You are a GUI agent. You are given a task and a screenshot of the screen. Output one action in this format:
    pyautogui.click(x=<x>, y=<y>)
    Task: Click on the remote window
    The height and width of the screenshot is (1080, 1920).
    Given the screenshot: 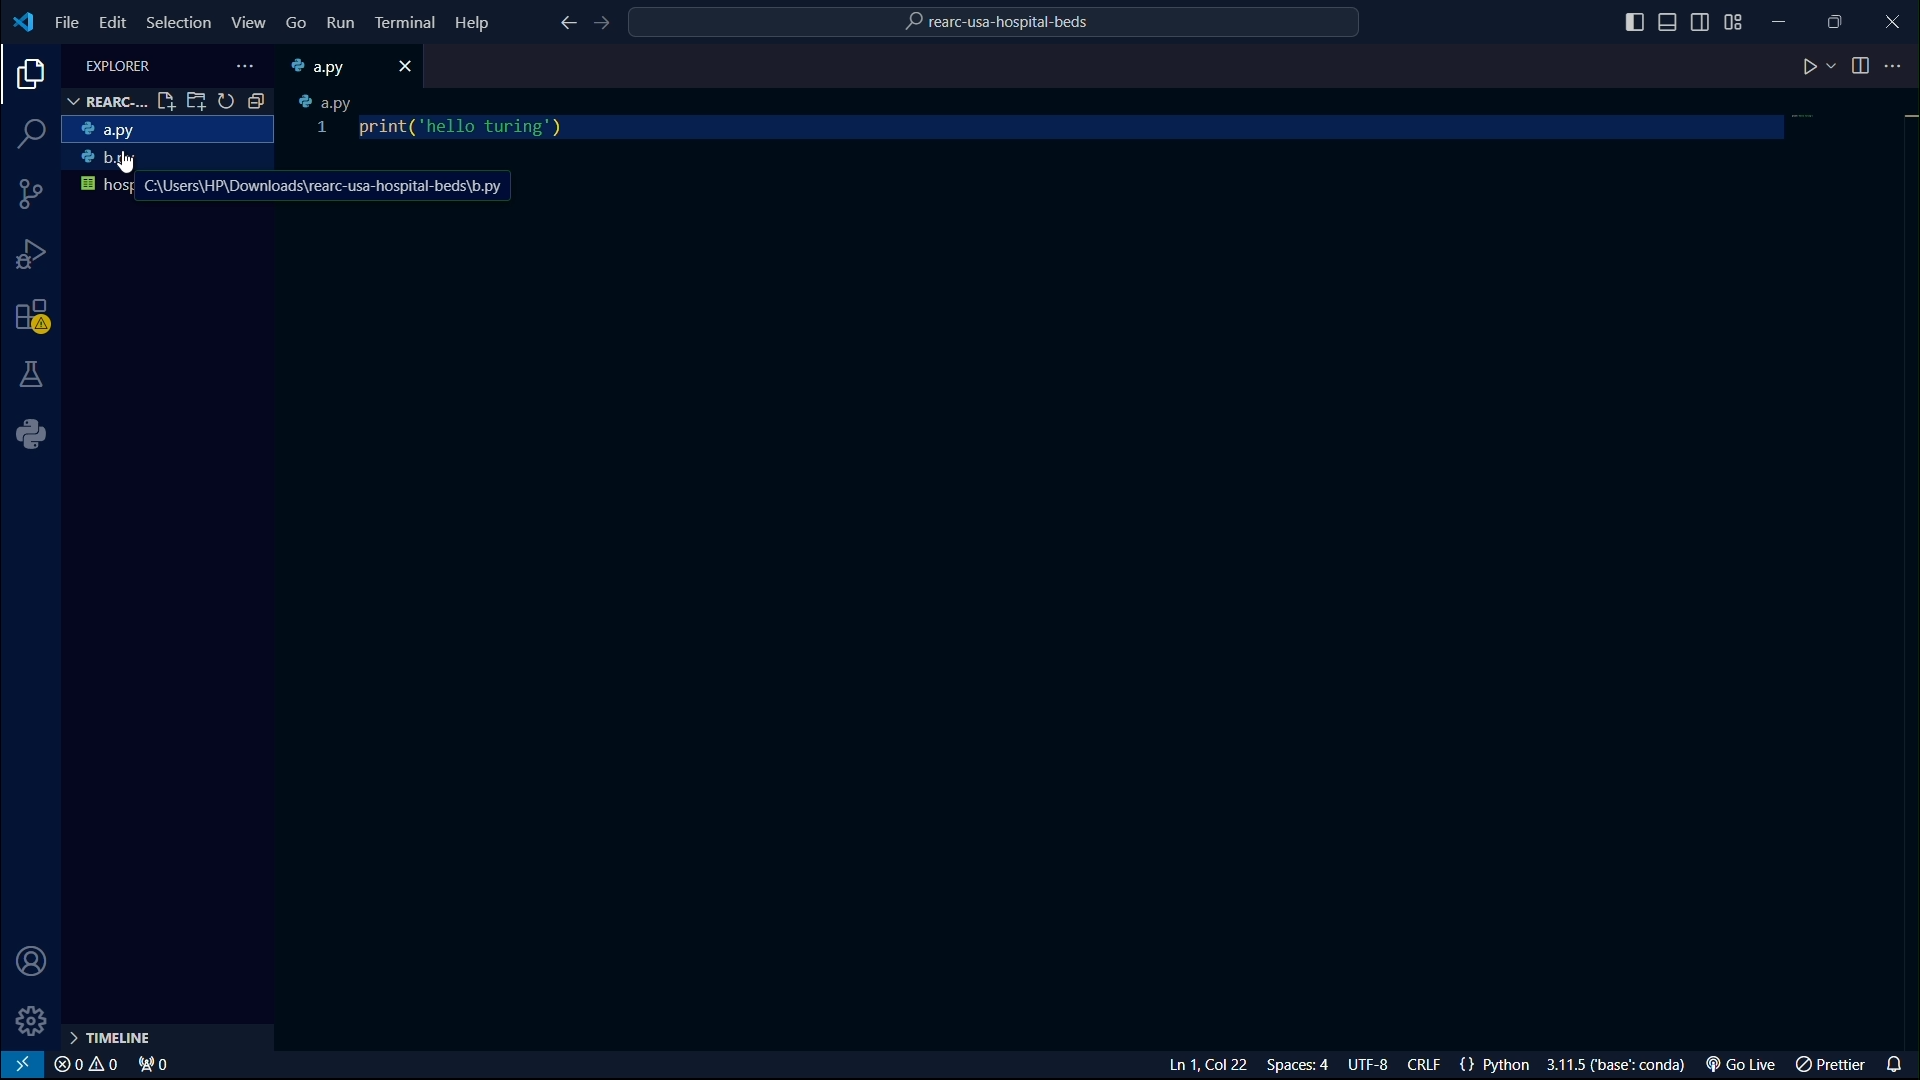 What is the action you would take?
    pyautogui.click(x=24, y=1065)
    